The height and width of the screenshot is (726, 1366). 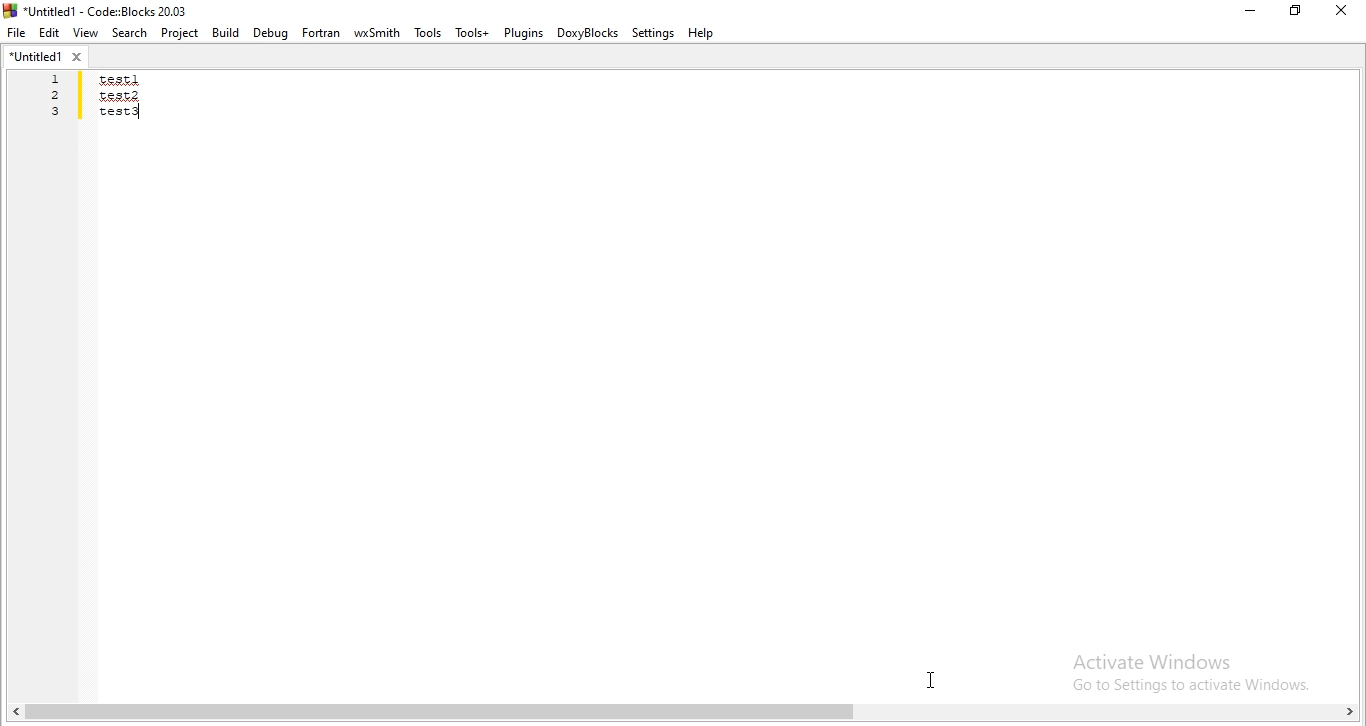 What do you see at coordinates (1253, 11) in the screenshot?
I see `Minimise` at bounding box center [1253, 11].